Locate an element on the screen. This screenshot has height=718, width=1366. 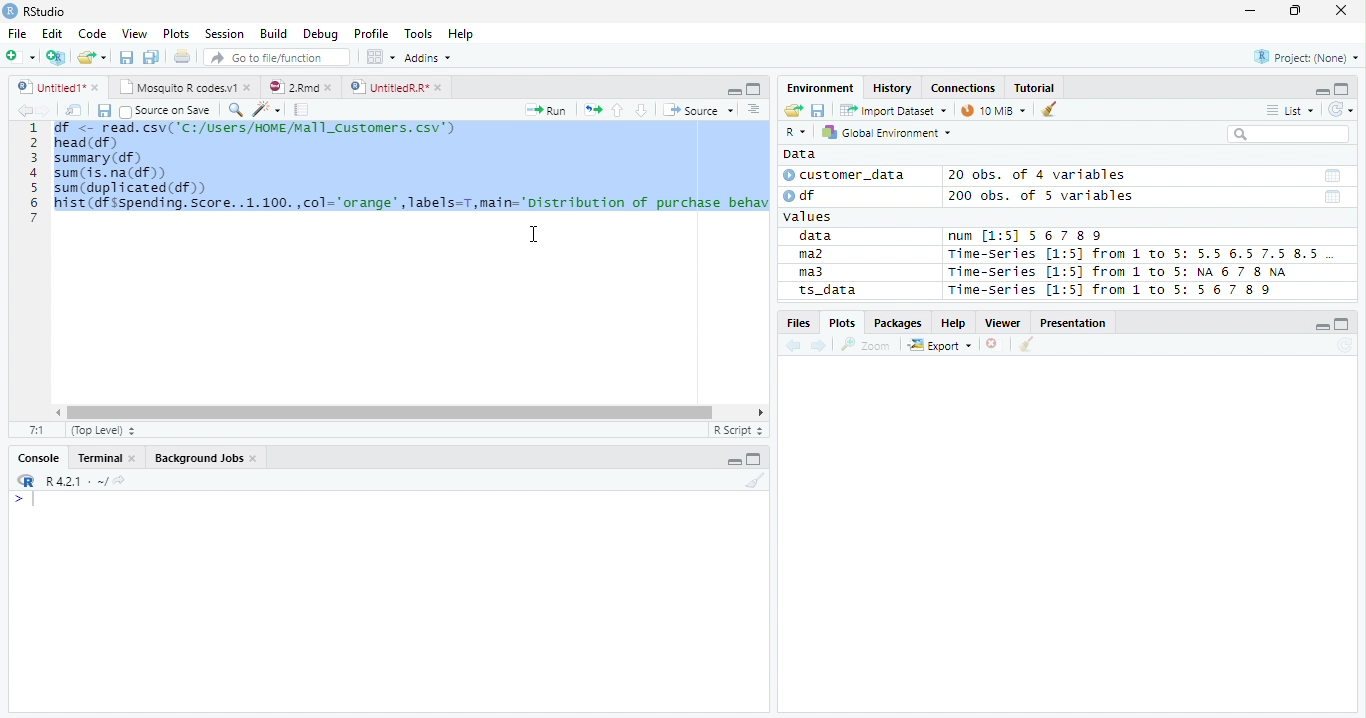
Background jobs is located at coordinates (206, 460).